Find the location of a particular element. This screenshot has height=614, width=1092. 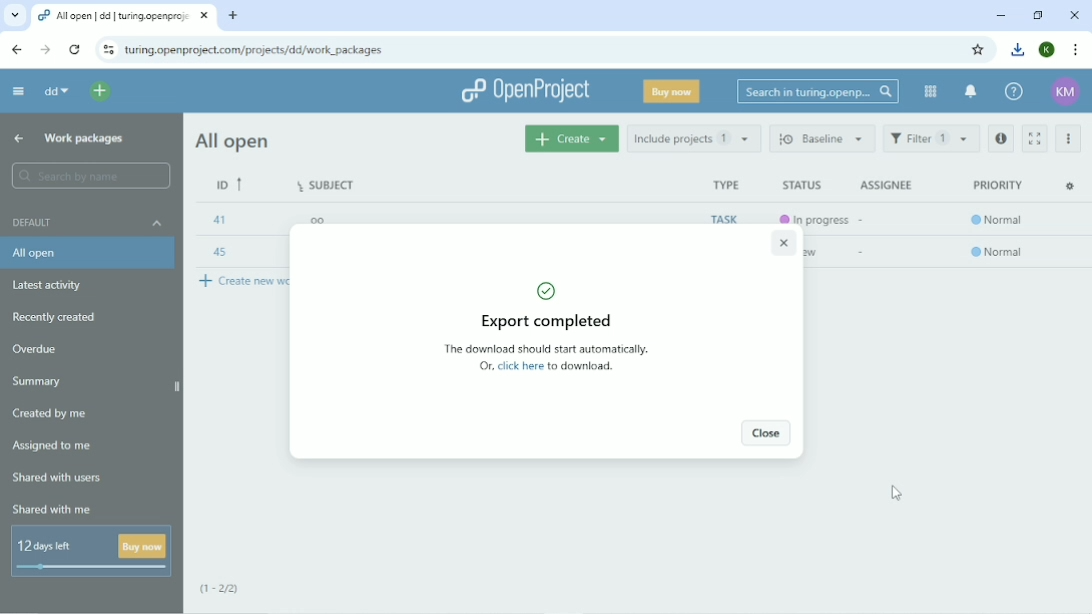

Forward is located at coordinates (42, 49).